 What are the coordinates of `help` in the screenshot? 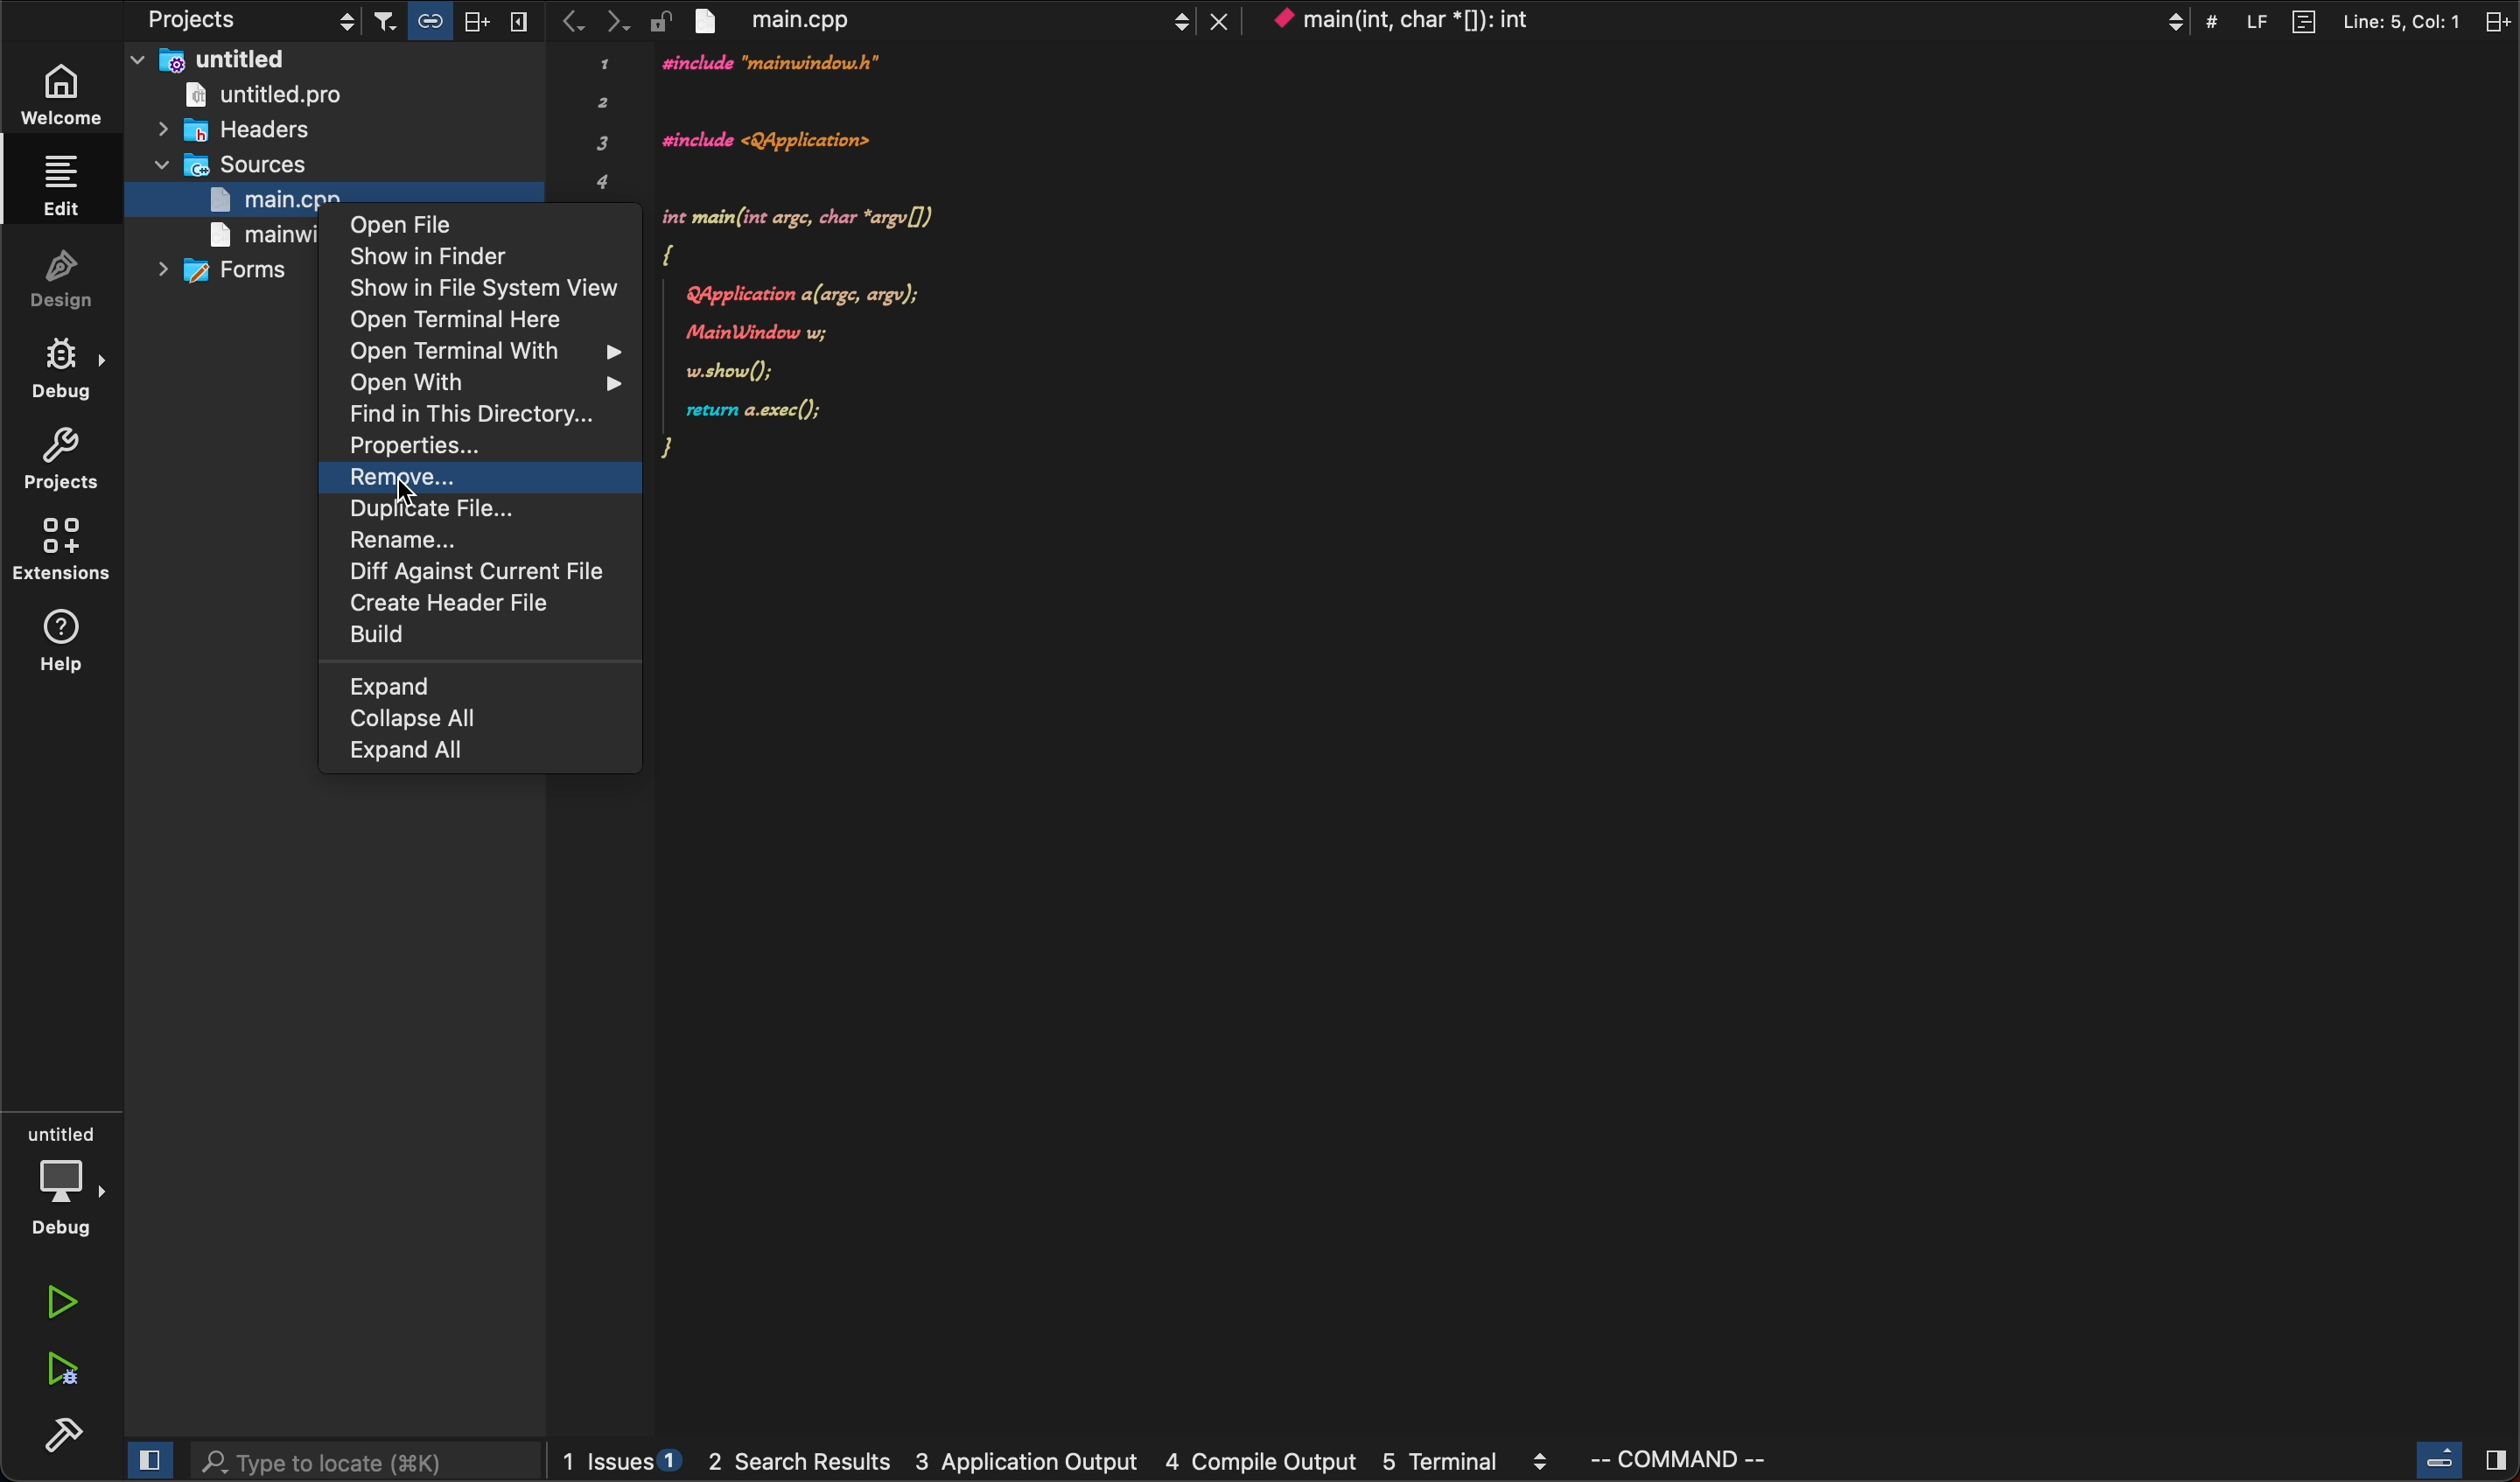 It's located at (60, 647).